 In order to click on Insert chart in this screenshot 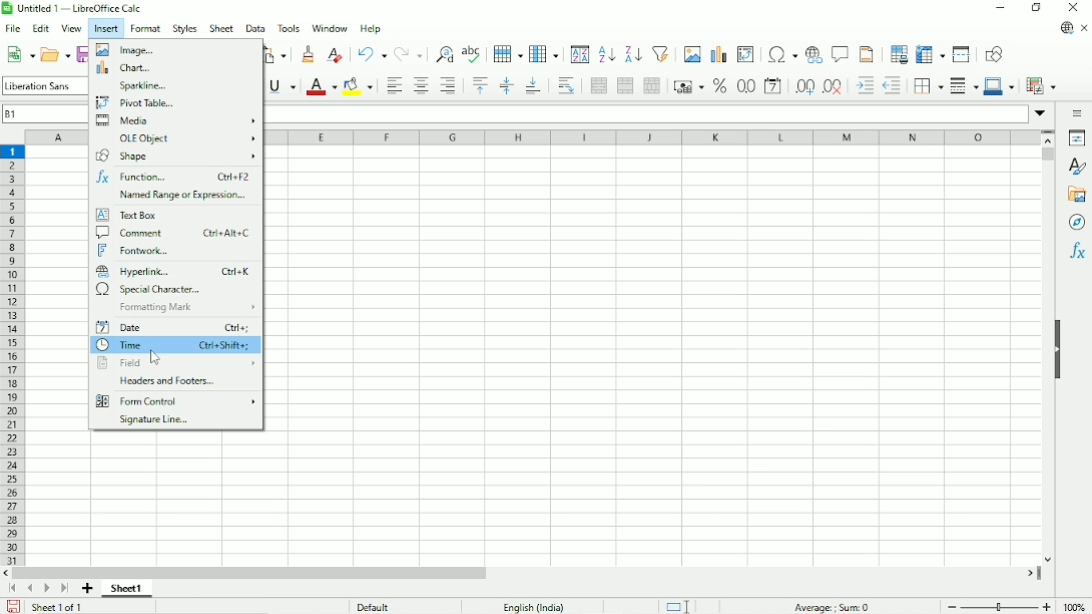, I will do `click(719, 51)`.